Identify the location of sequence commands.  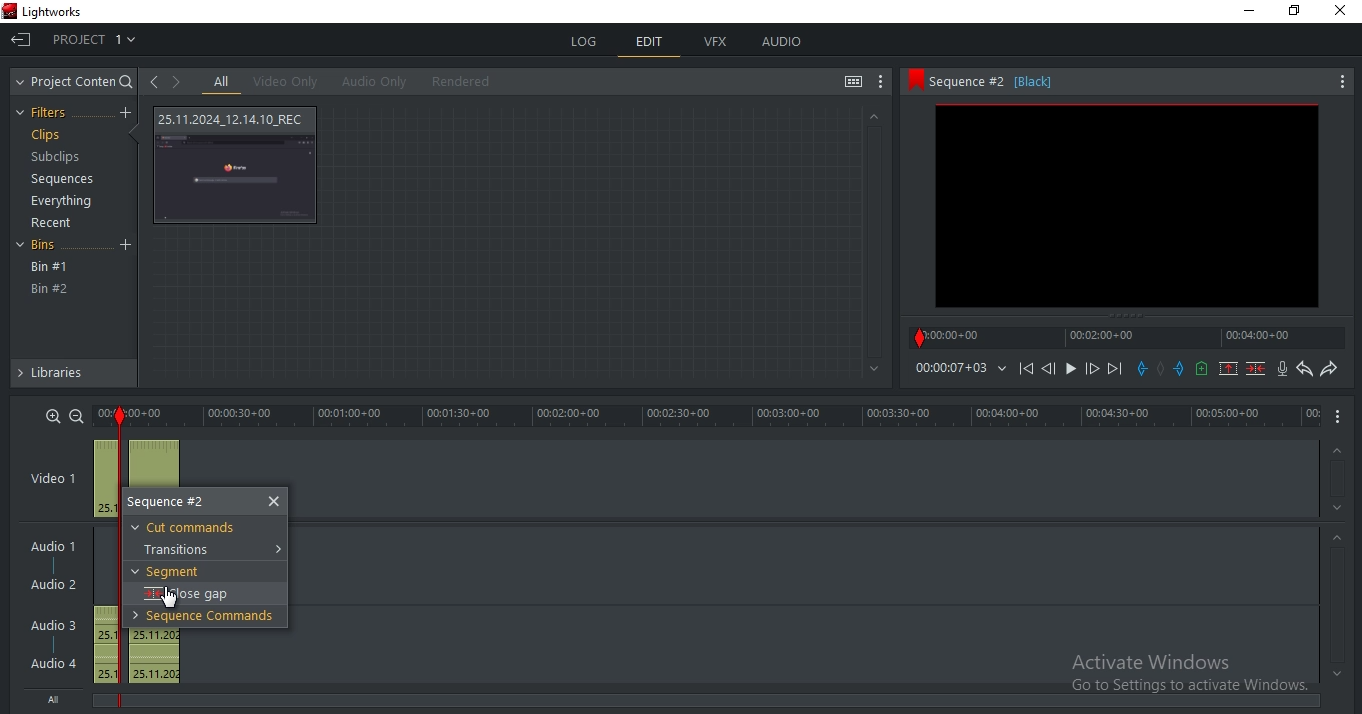
(205, 614).